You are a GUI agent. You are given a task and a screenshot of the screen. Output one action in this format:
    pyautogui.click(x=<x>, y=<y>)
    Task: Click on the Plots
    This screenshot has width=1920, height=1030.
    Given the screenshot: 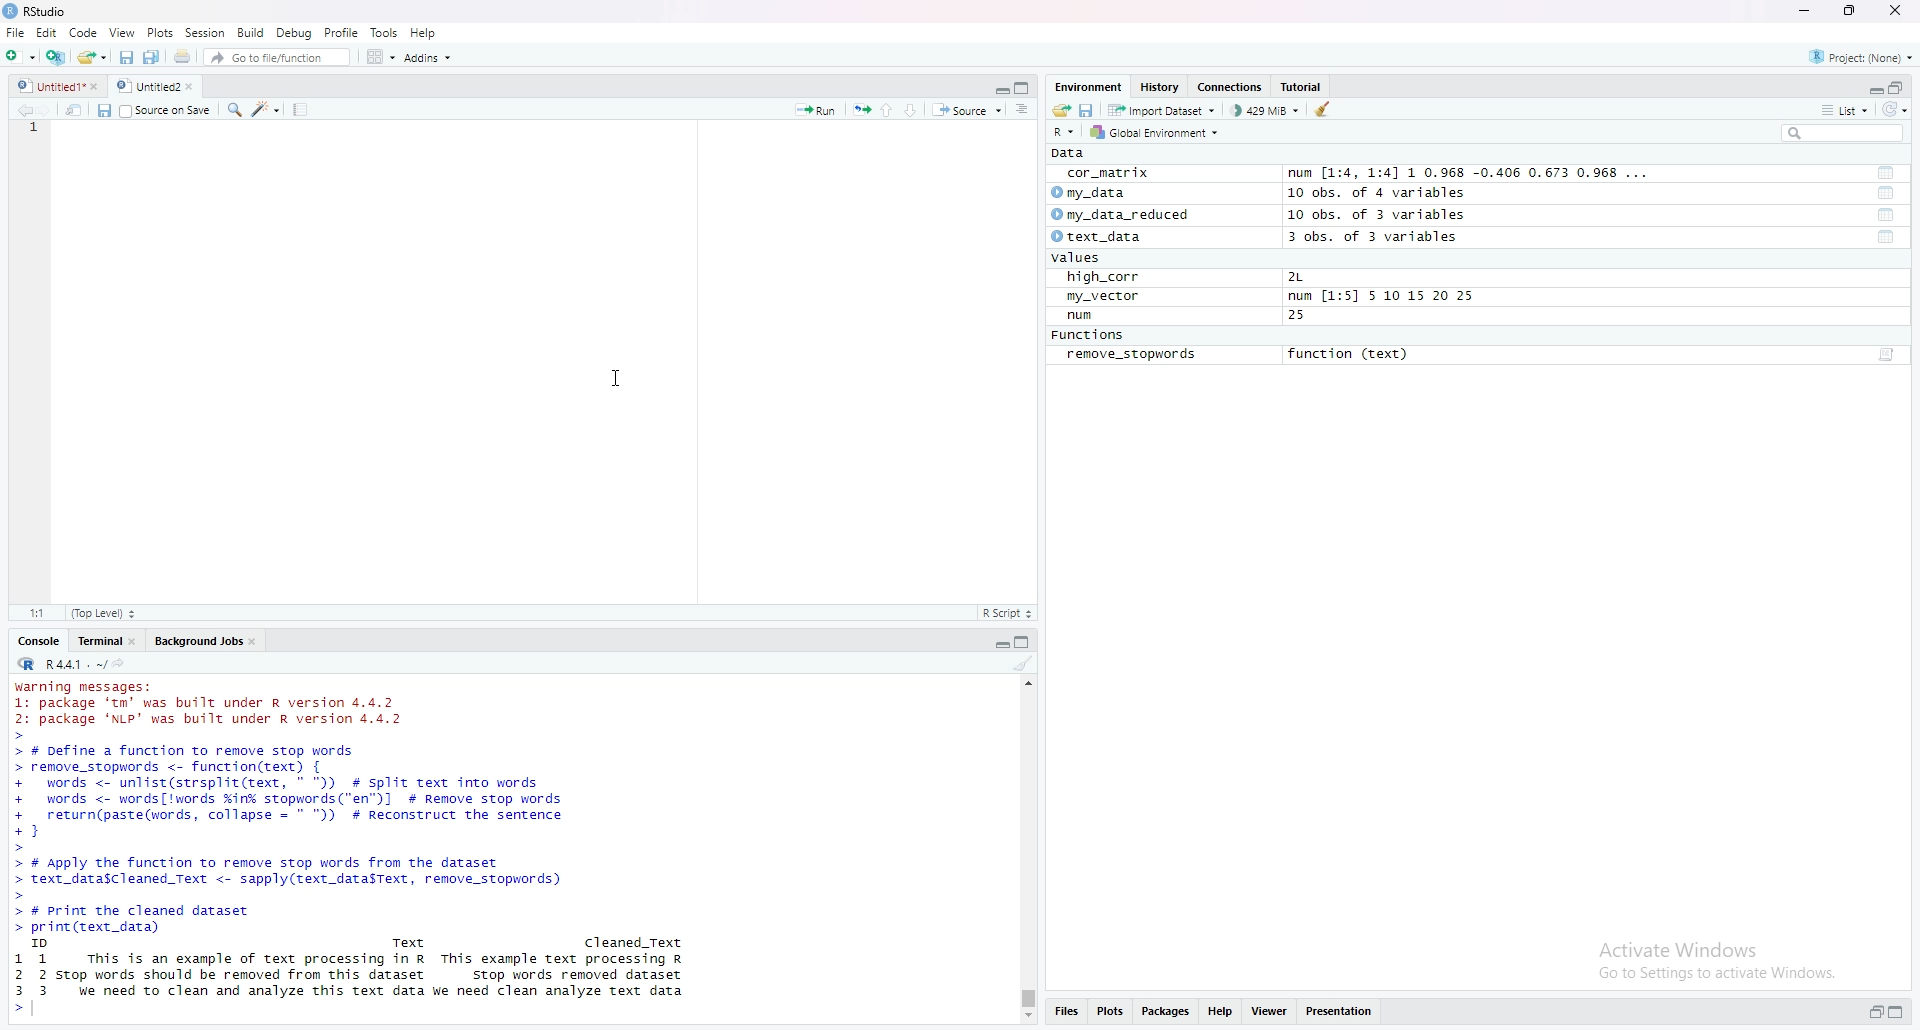 What is the action you would take?
    pyautogui.click(x=159, y=32)
    